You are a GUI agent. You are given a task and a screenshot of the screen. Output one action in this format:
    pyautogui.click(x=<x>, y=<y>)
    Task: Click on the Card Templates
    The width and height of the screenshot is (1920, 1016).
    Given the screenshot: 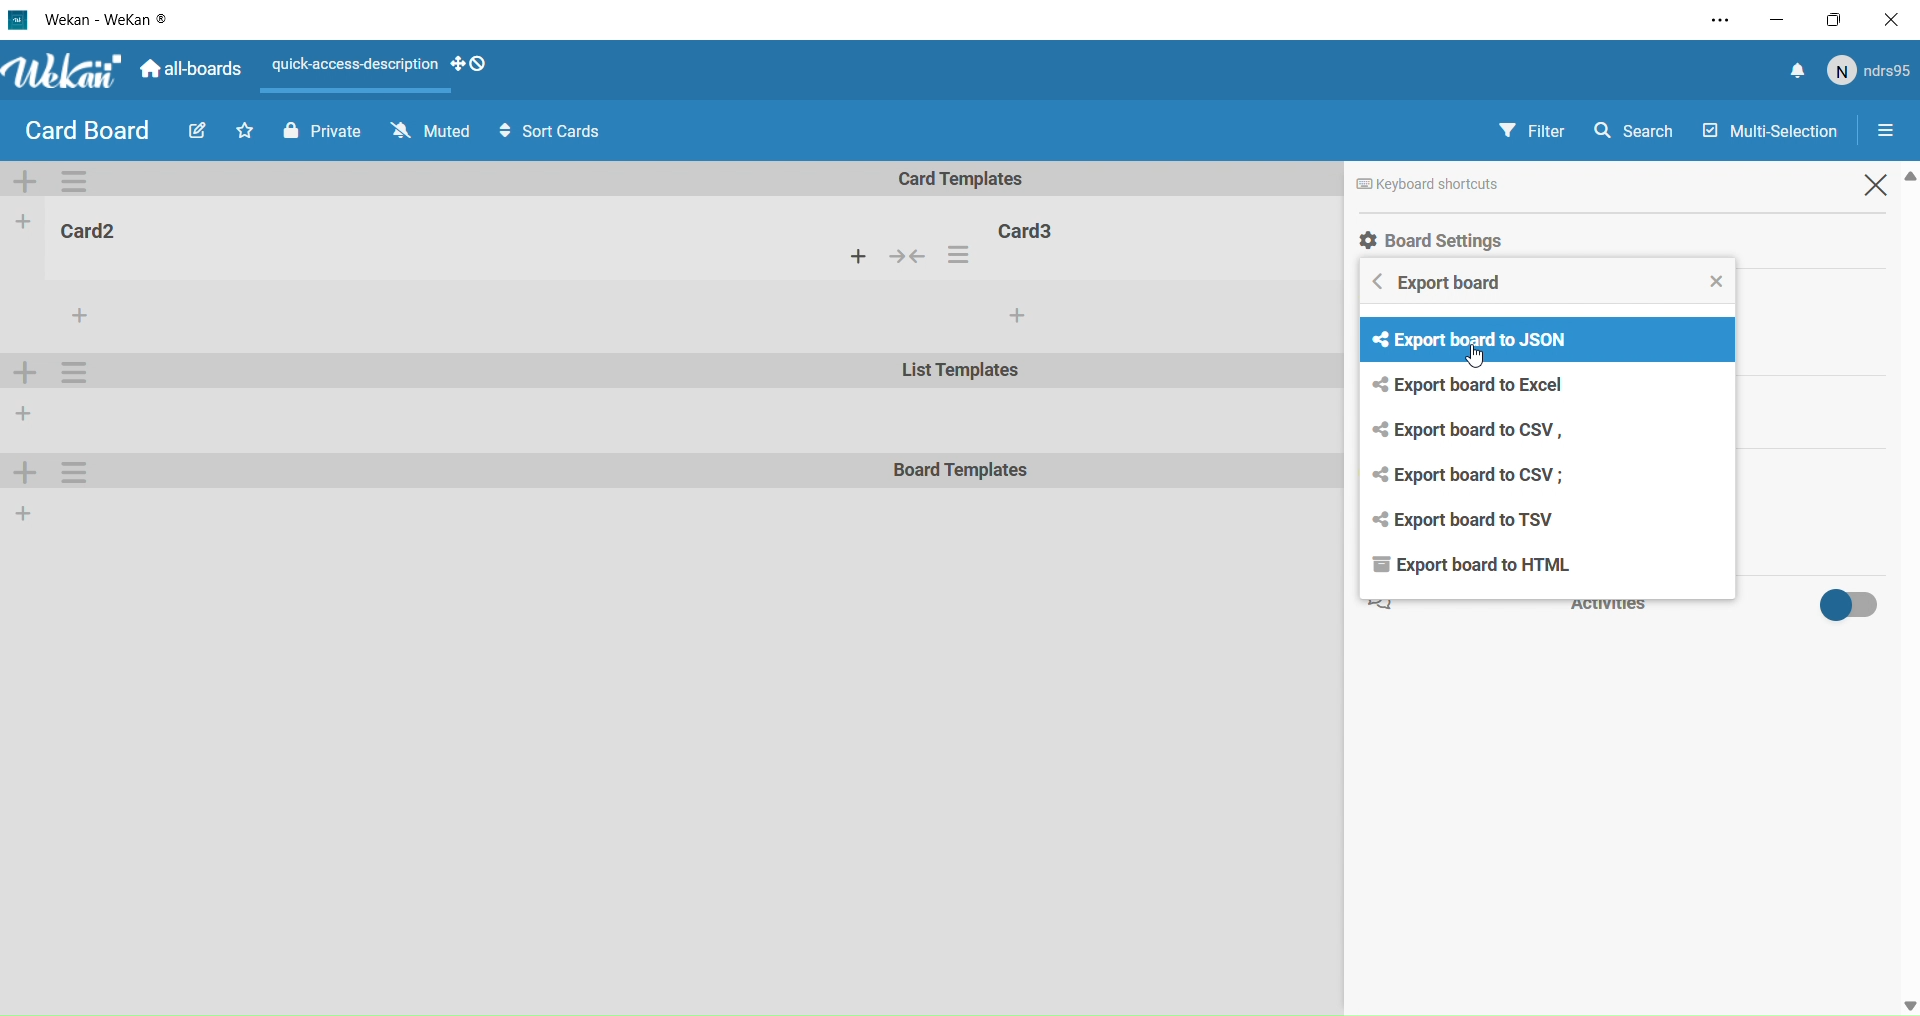 What is the action you would take?
    pyautogui.click(x=975, y=179)
    